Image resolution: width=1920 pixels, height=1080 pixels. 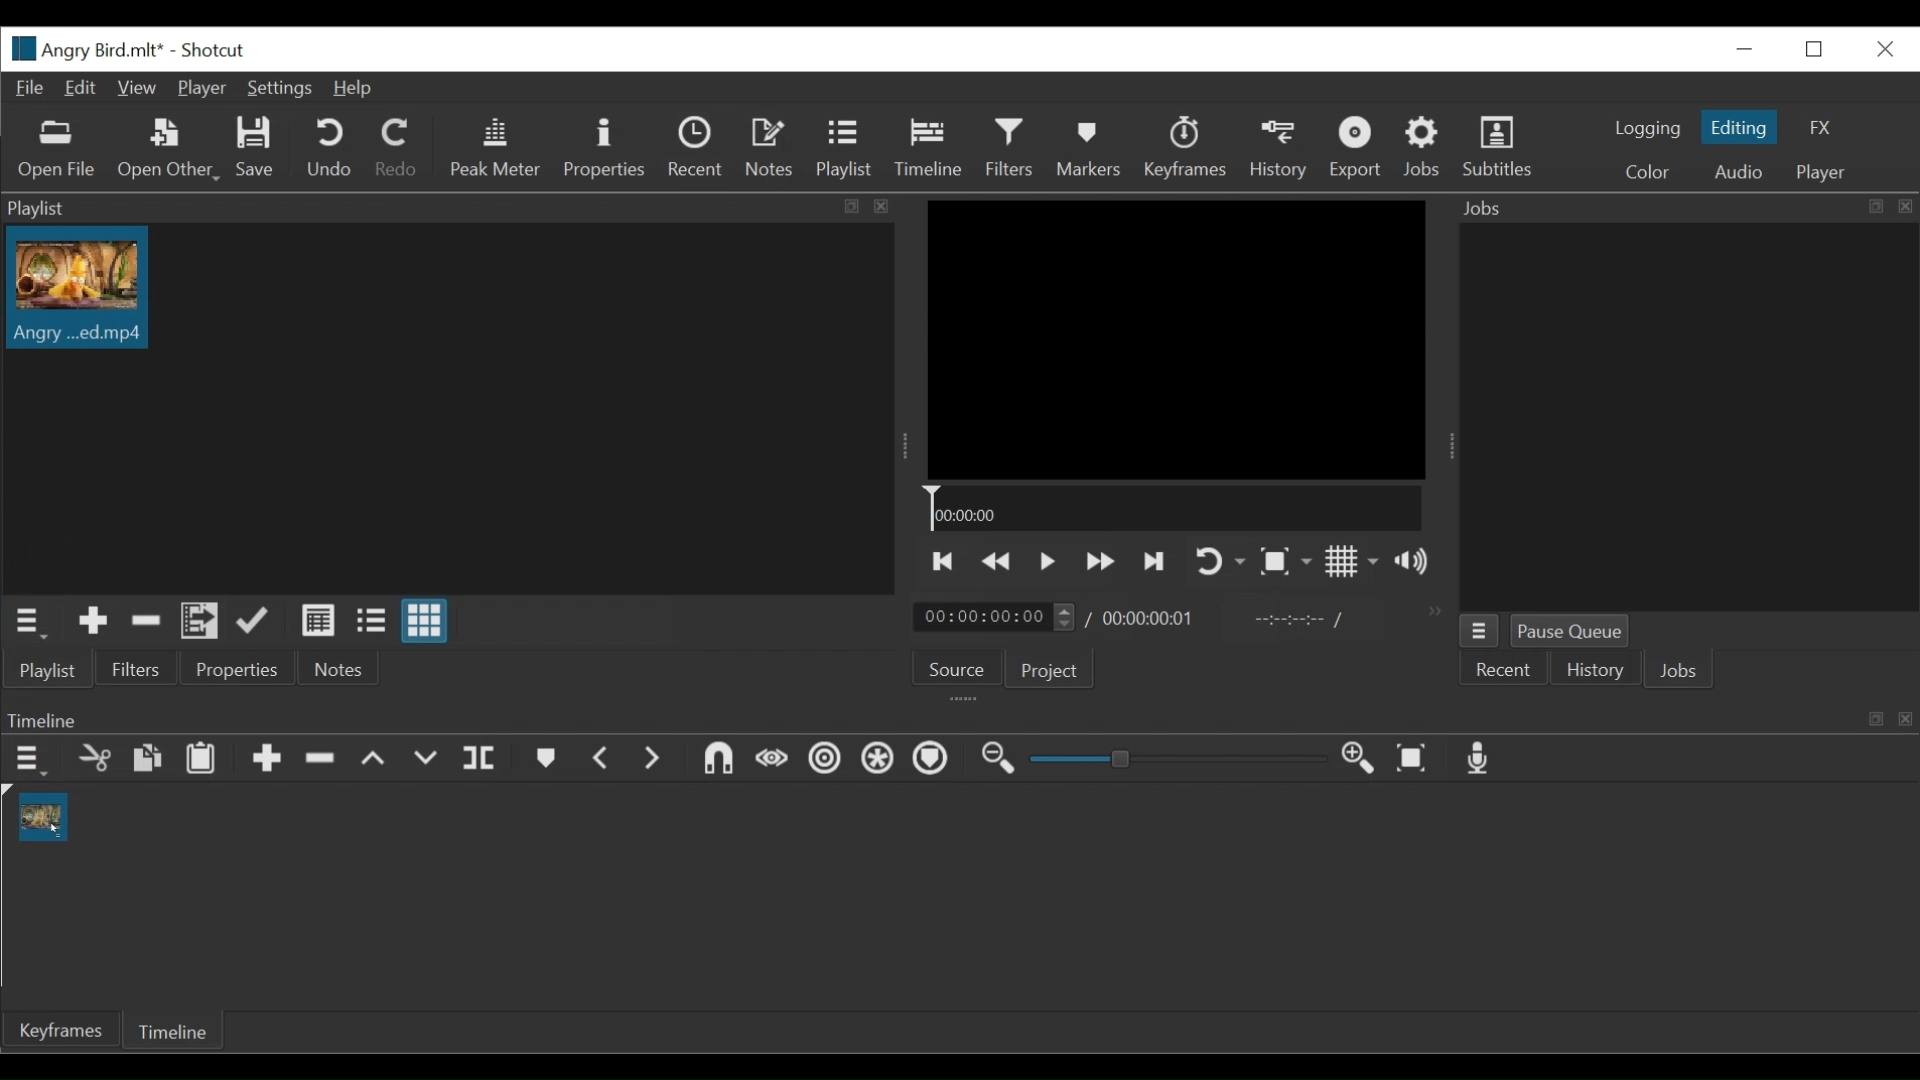 What do you see at coordinates (607, 148) in the screenshot?
I see `Properties` at bounding box center [607, 148].